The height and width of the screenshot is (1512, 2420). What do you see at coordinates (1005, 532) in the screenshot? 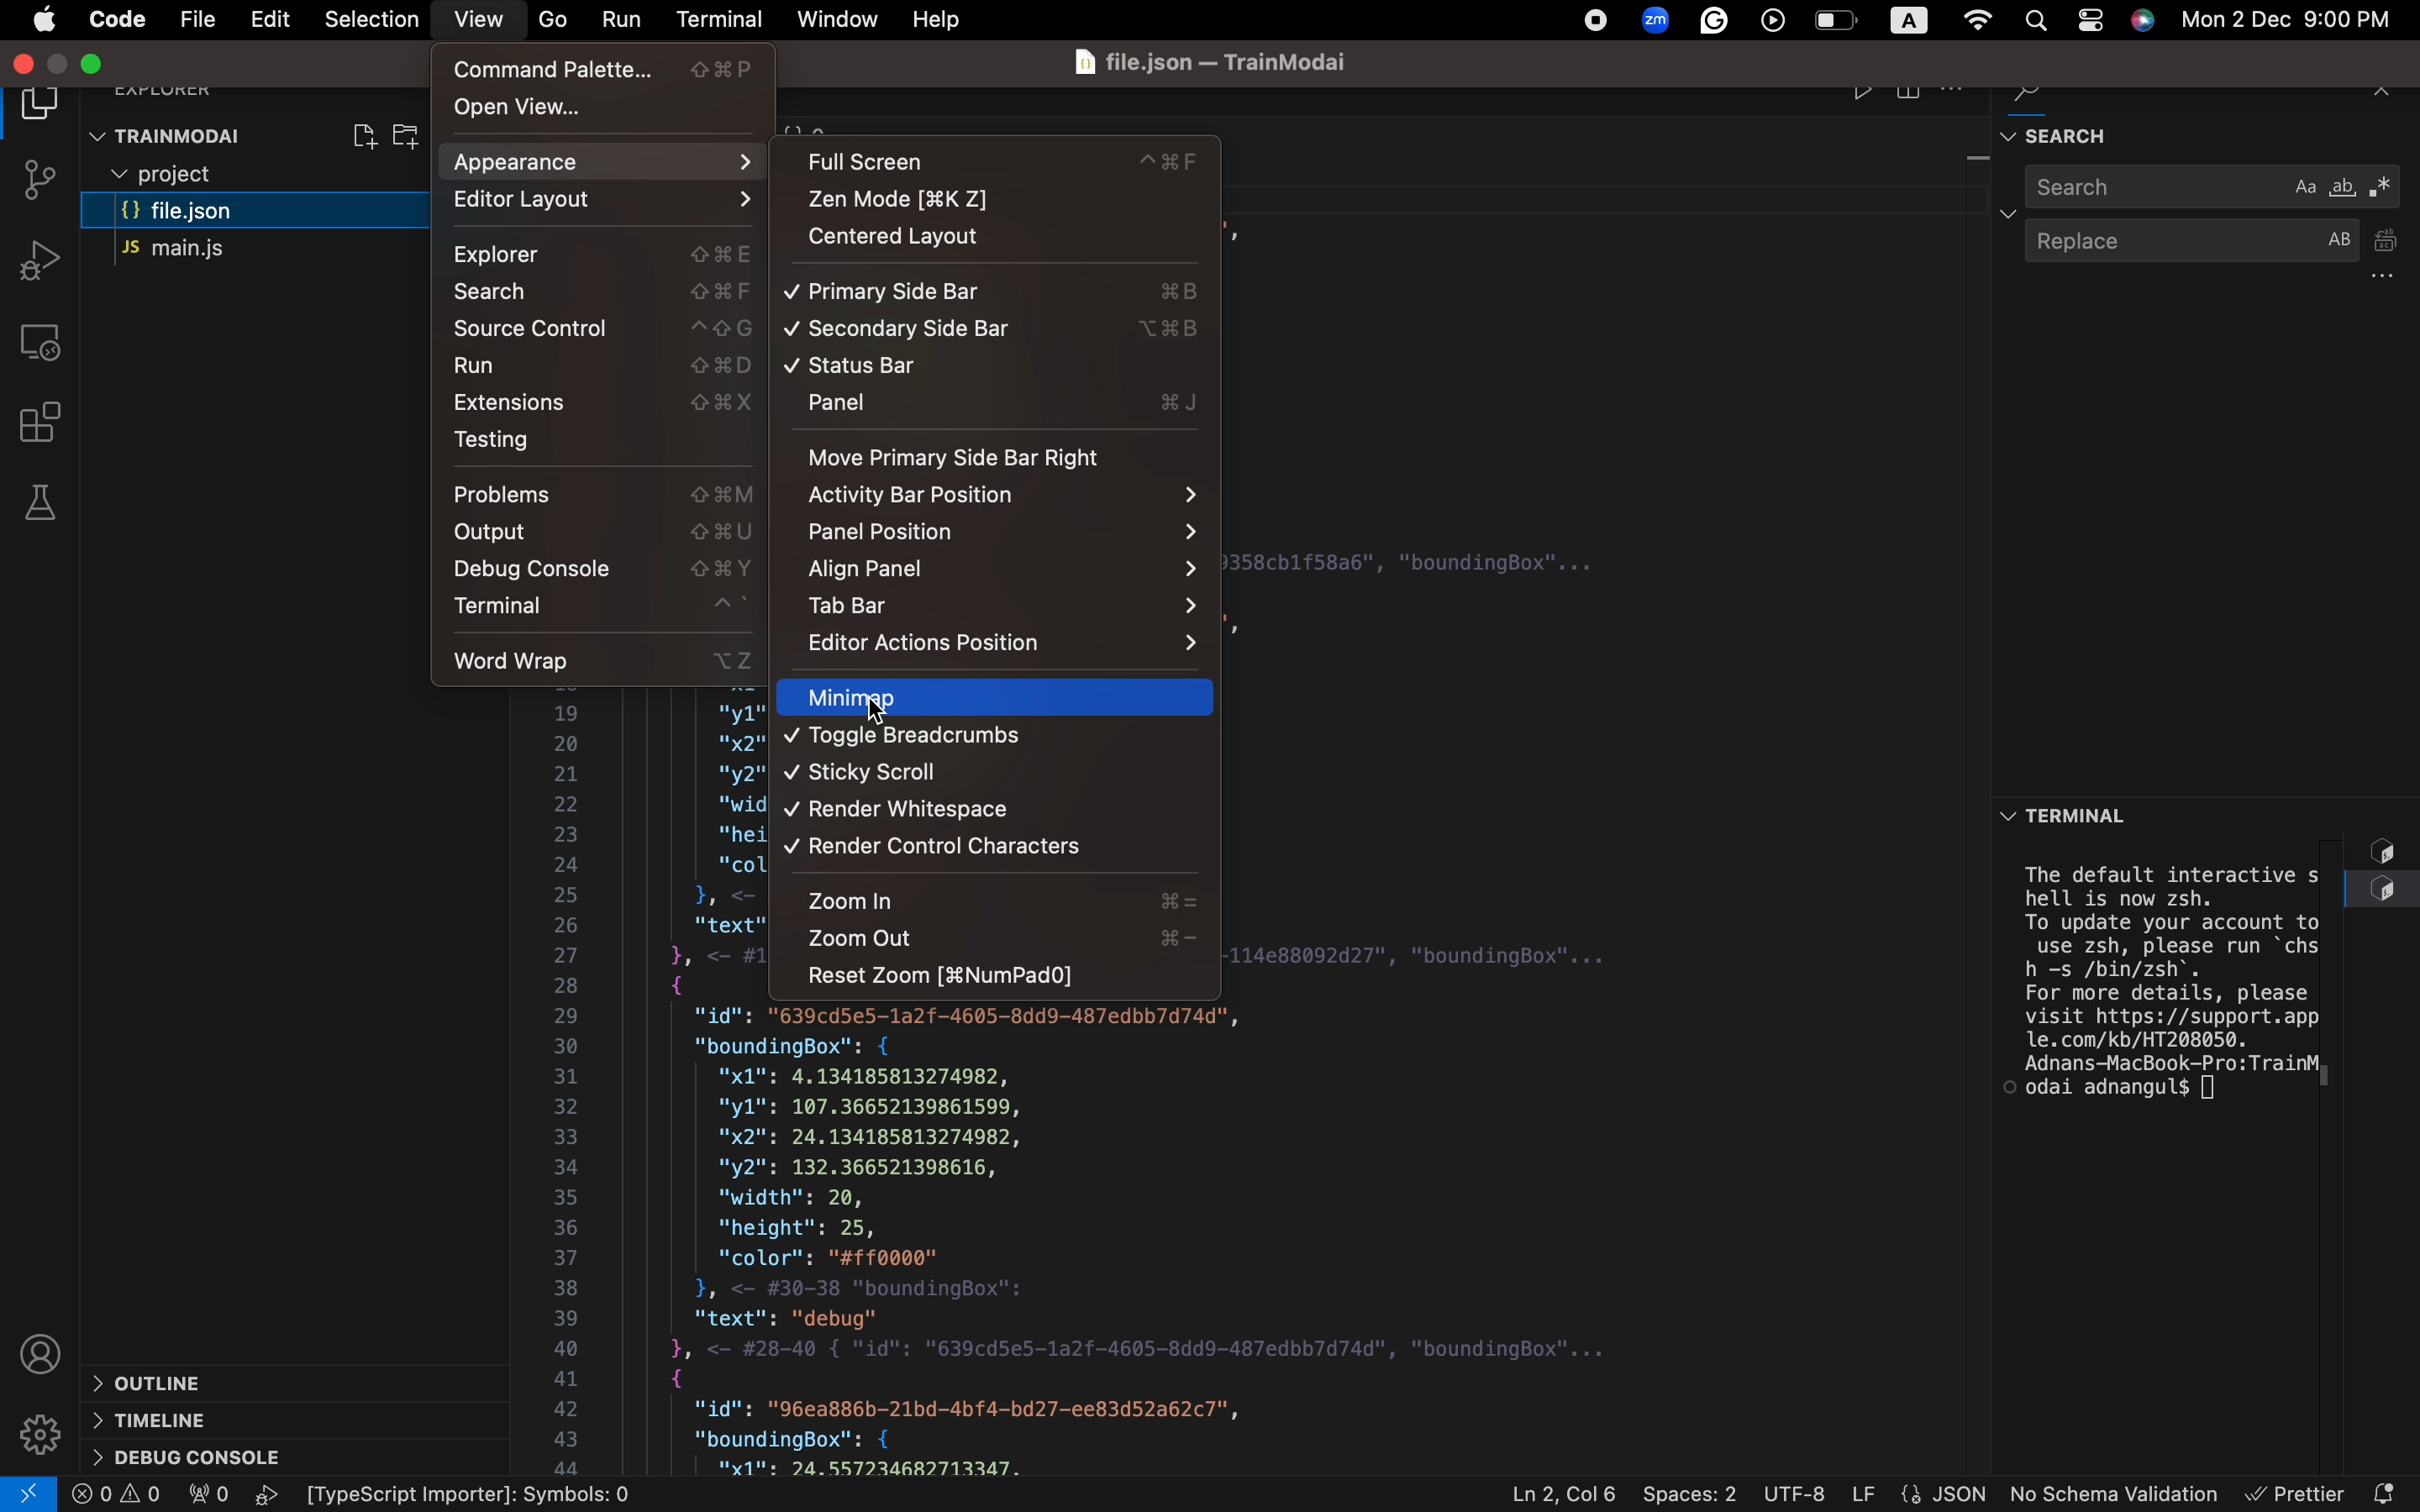
I see `panel position ` at bounding box center [1005, 532].